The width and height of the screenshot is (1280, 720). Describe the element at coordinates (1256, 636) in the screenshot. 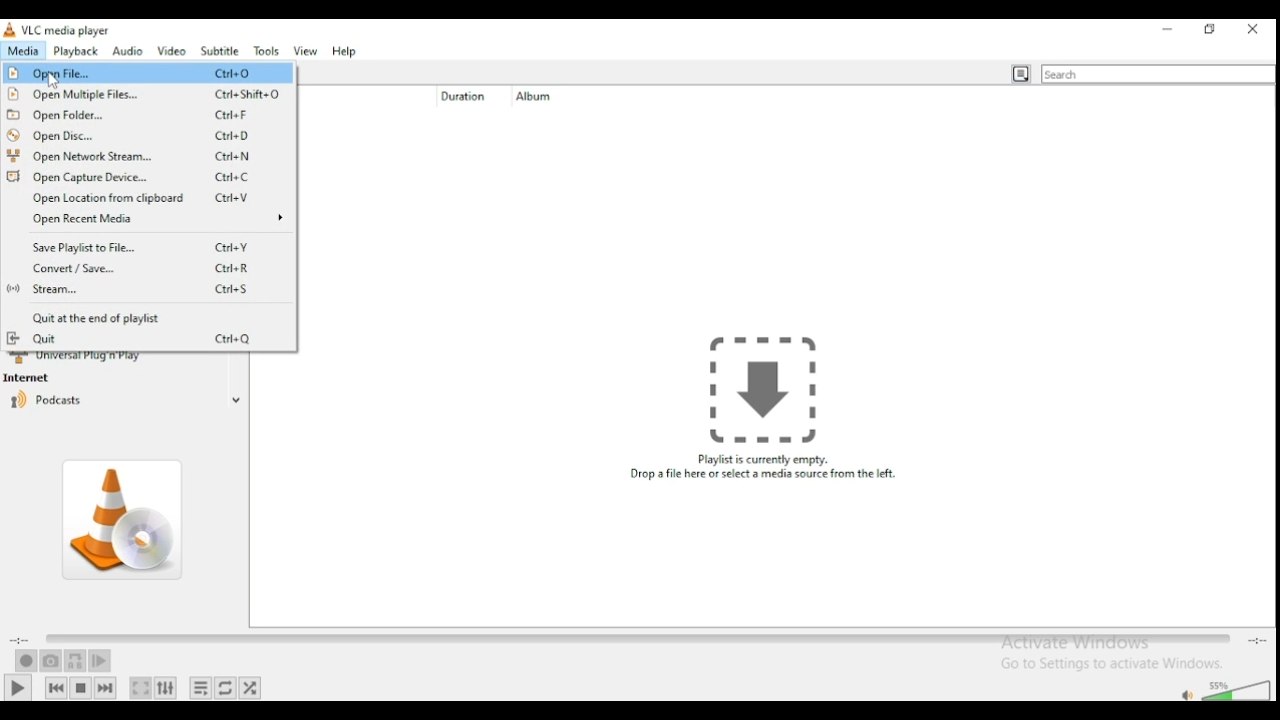

I see `total/remaining time` at that location.